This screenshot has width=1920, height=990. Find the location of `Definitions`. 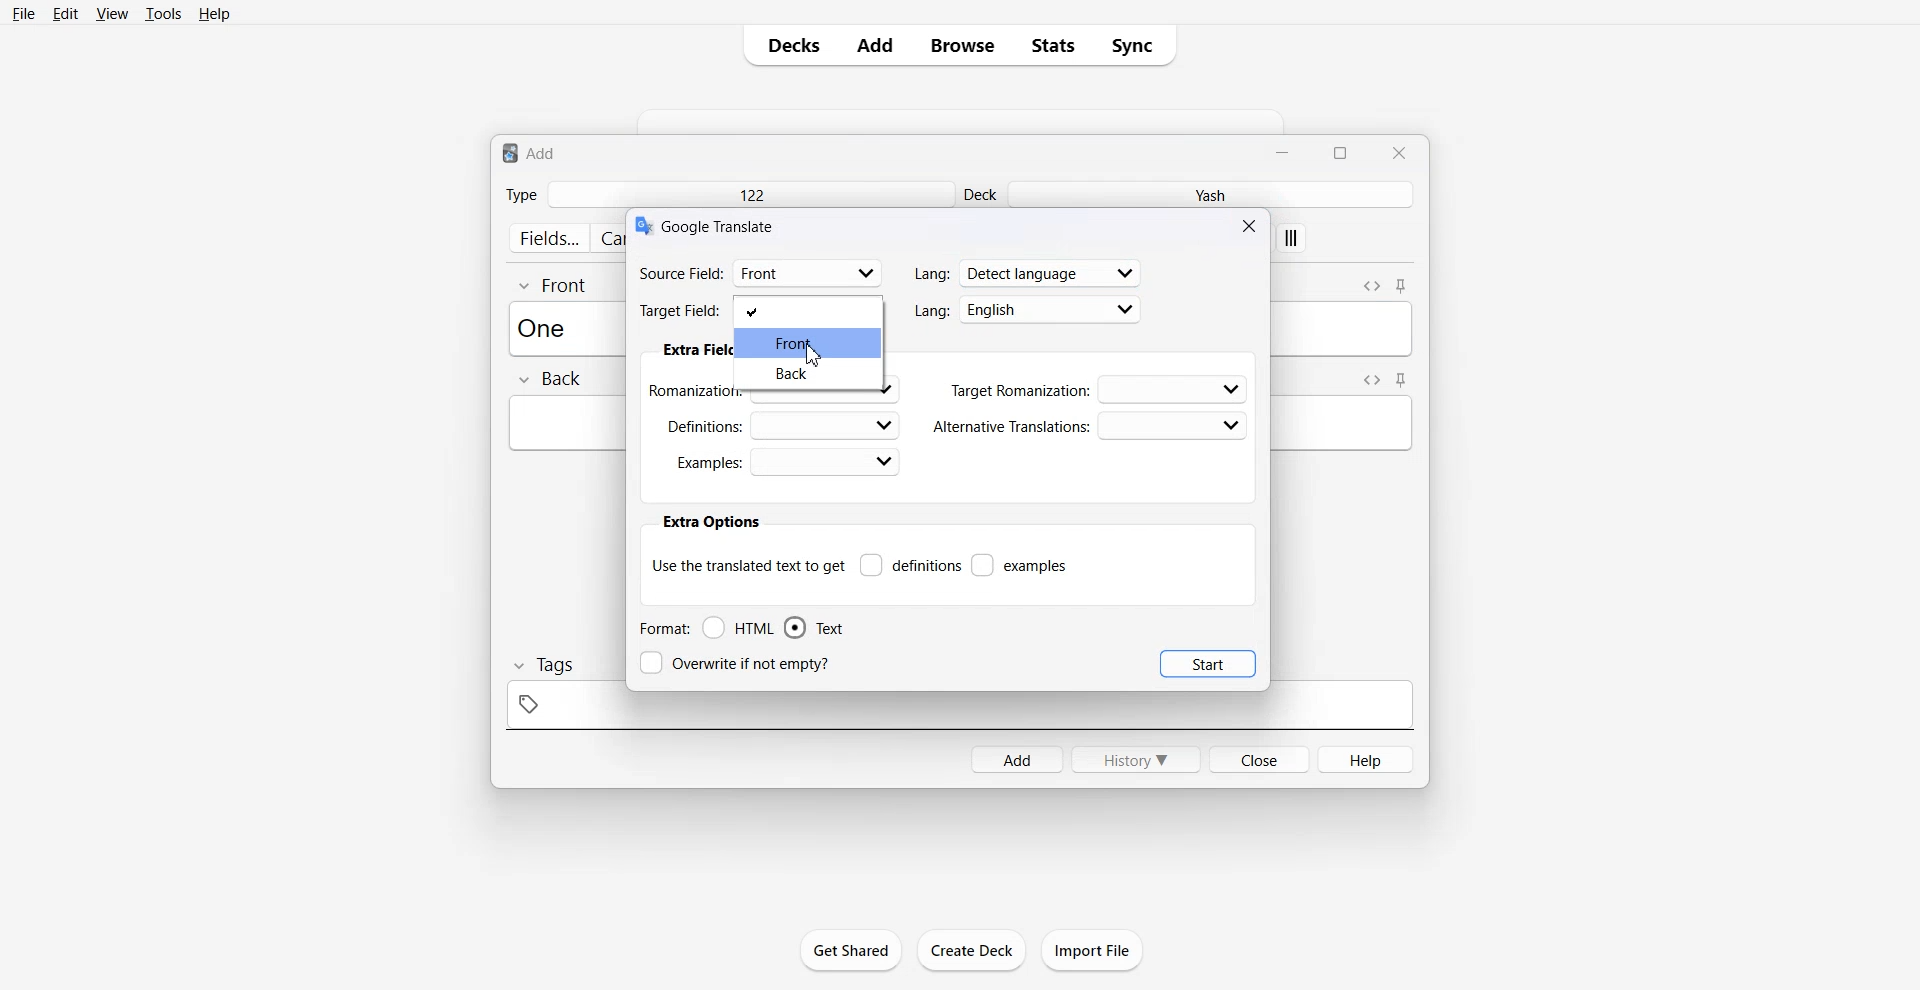

Definitions is located at coordinates (910, 565).